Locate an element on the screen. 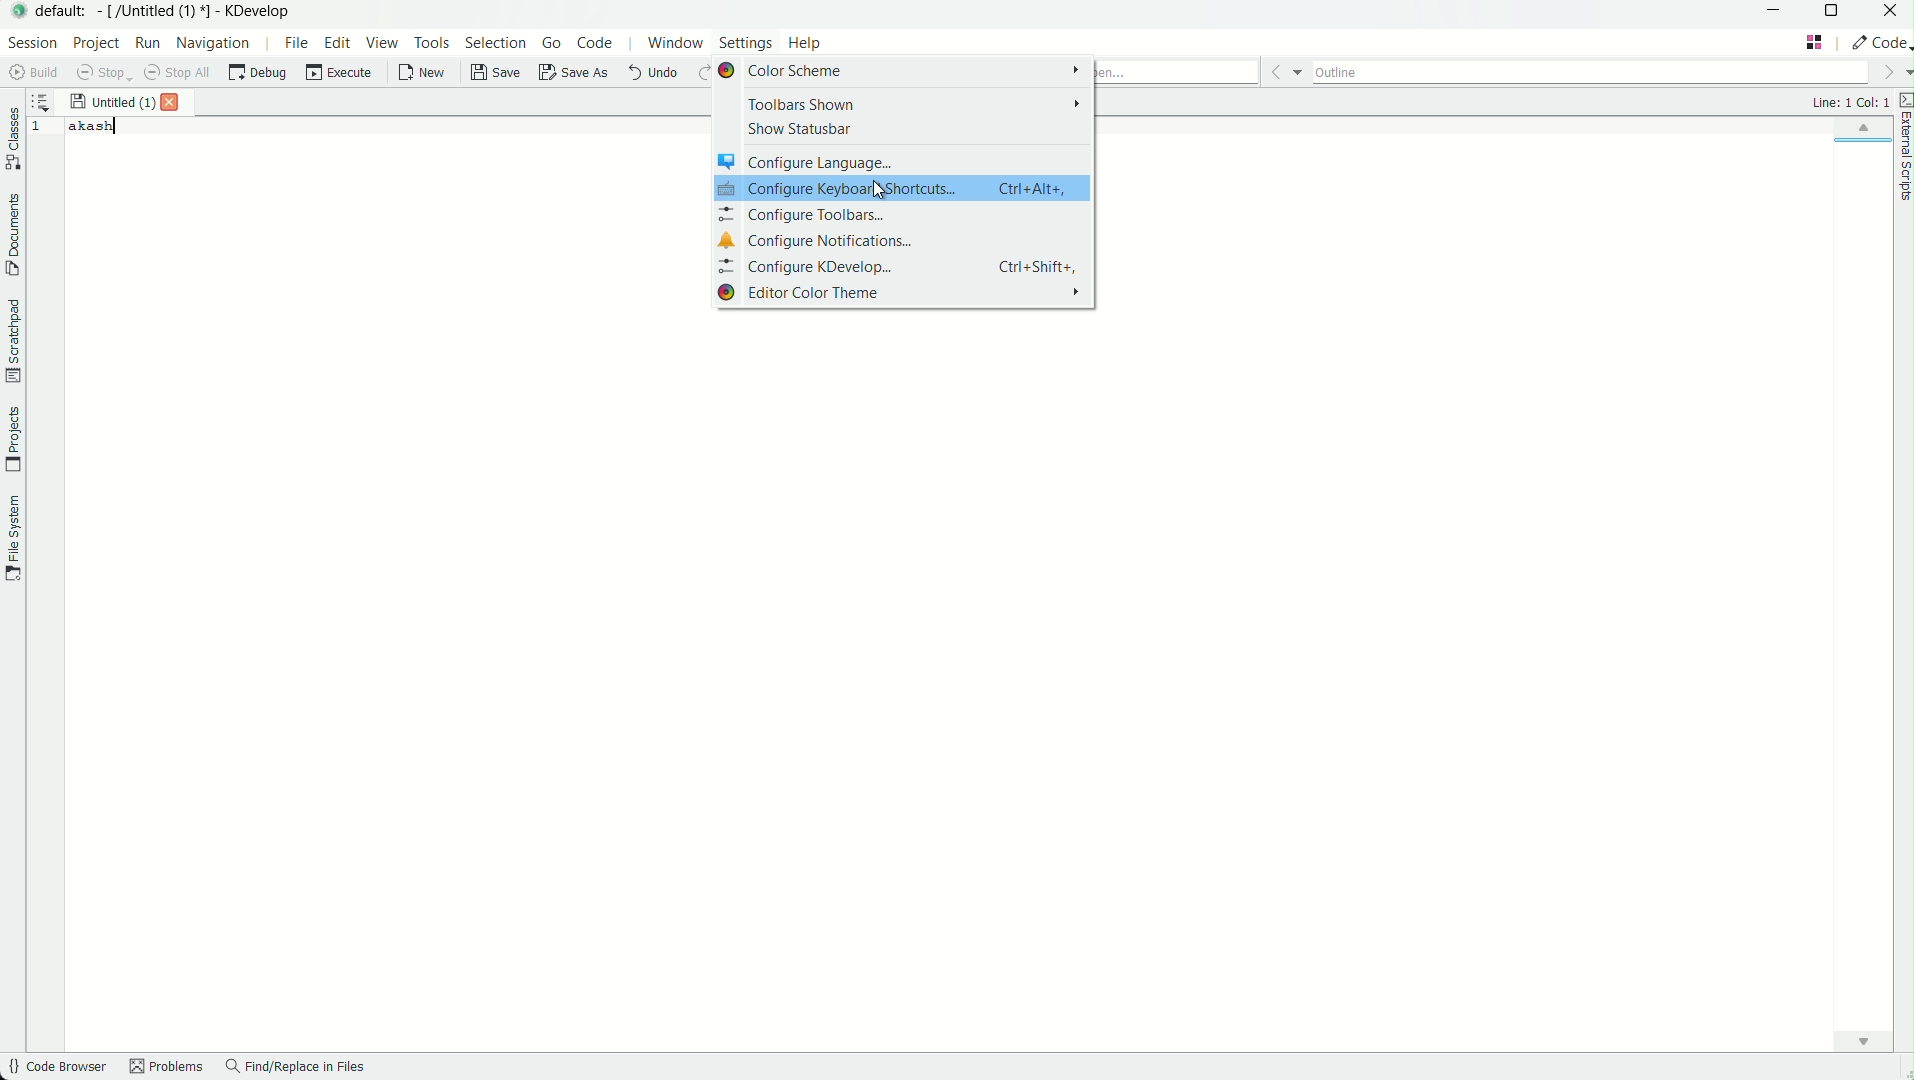 The width and height of the screenshot is (1914, 1080). stop is located at coordinates (104, 73).